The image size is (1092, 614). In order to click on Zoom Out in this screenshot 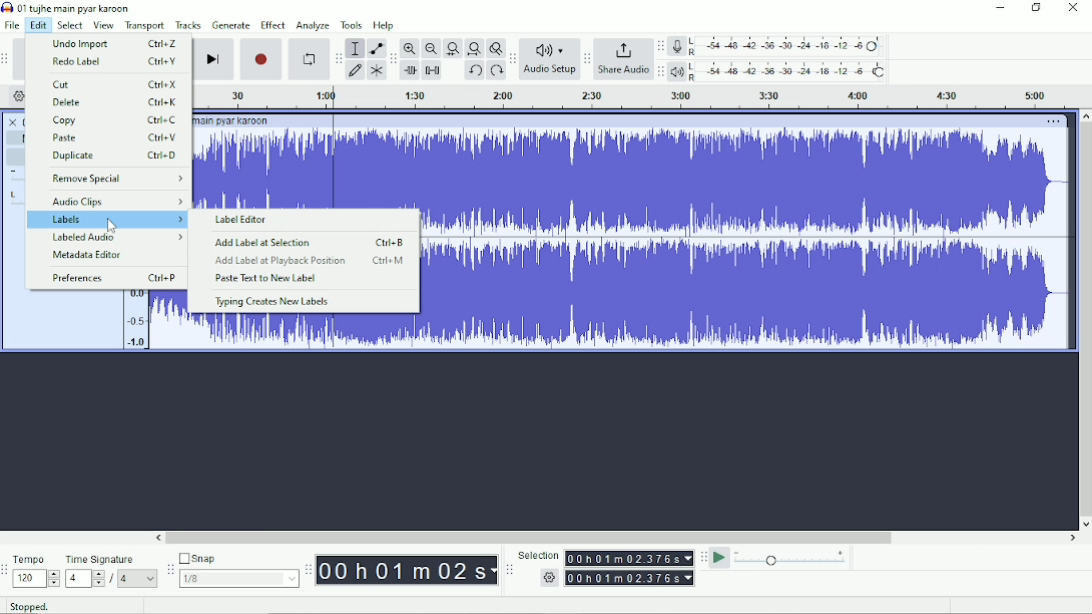, I will do `click(430, 48)`.